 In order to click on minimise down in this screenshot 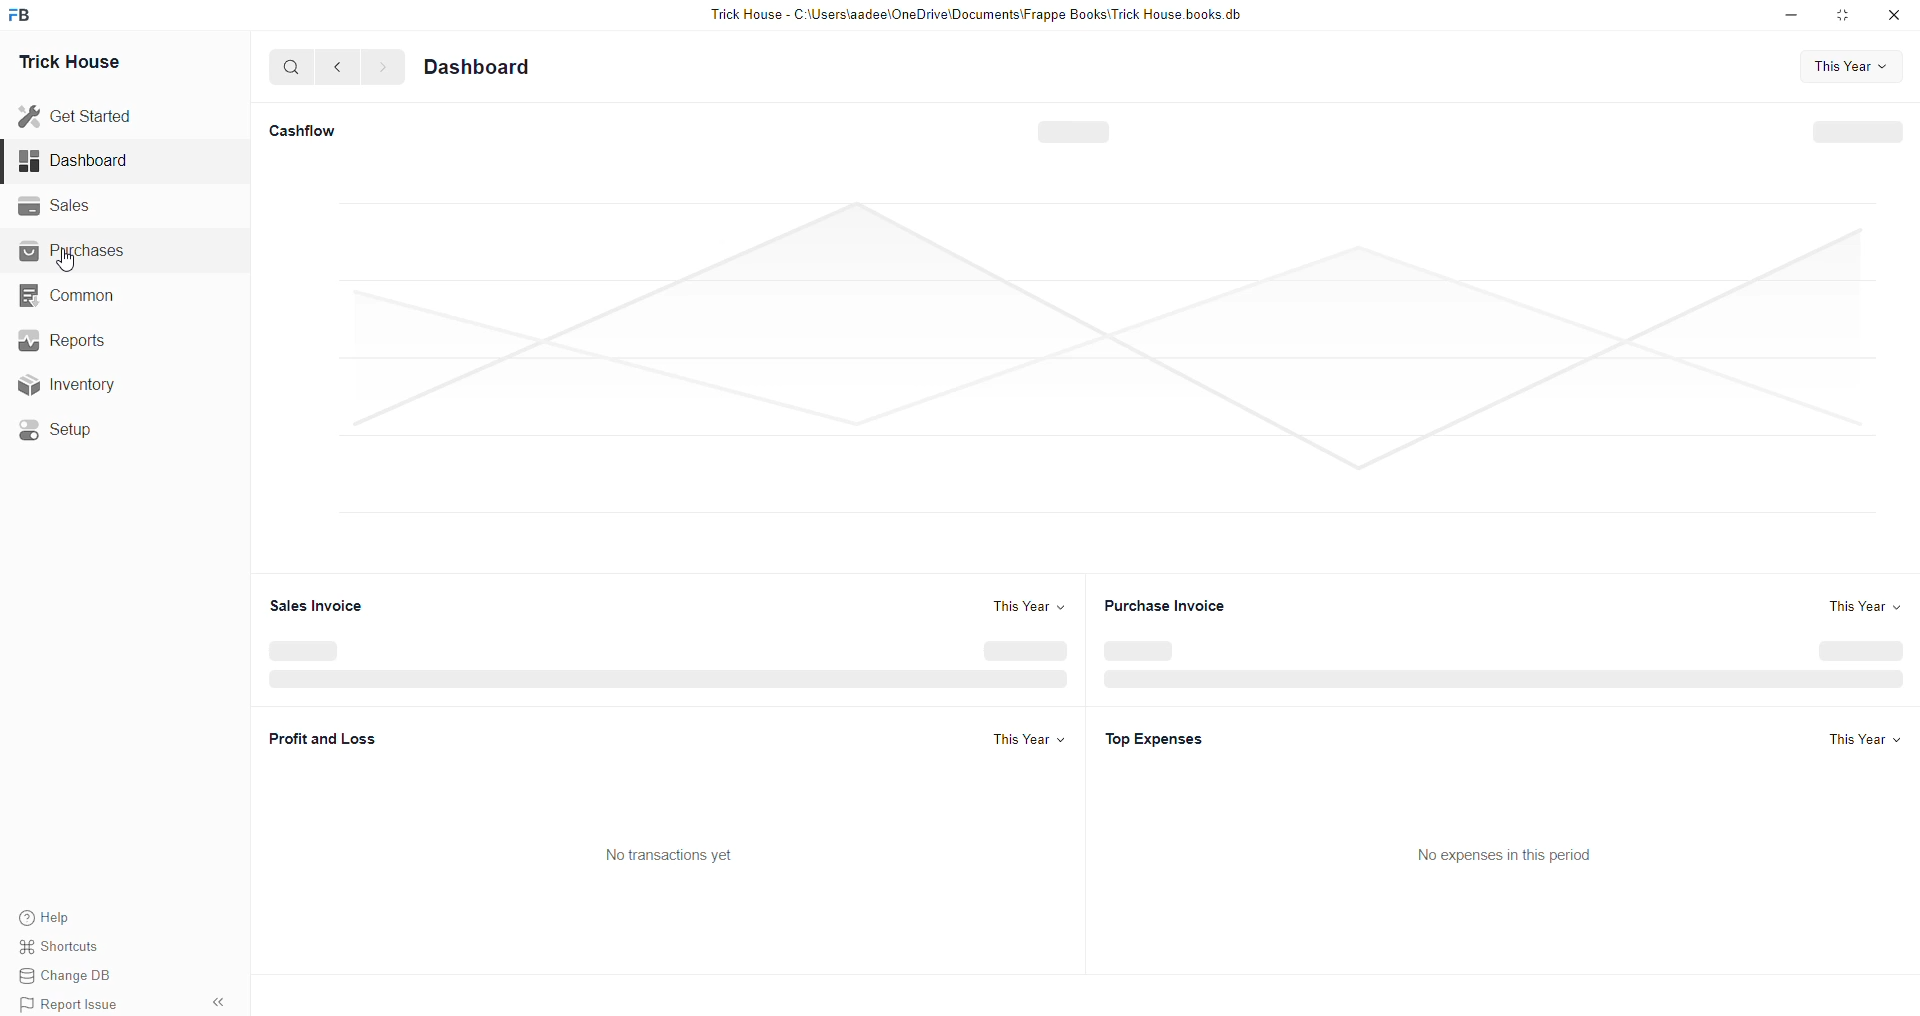, I will do `click(1788, 15)`.